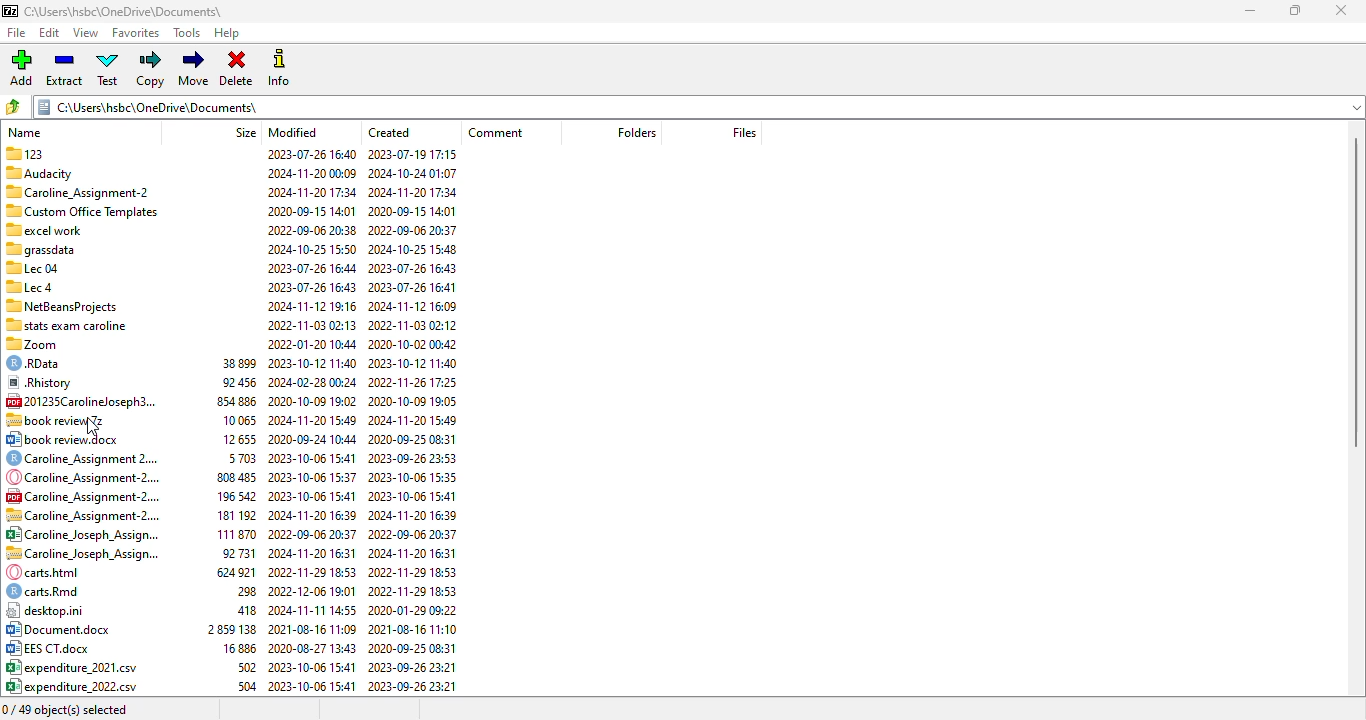  What do you see at coordinates (1250, 11) in the screenshot?
I see `minimize` at bounding box center [1250, 11].